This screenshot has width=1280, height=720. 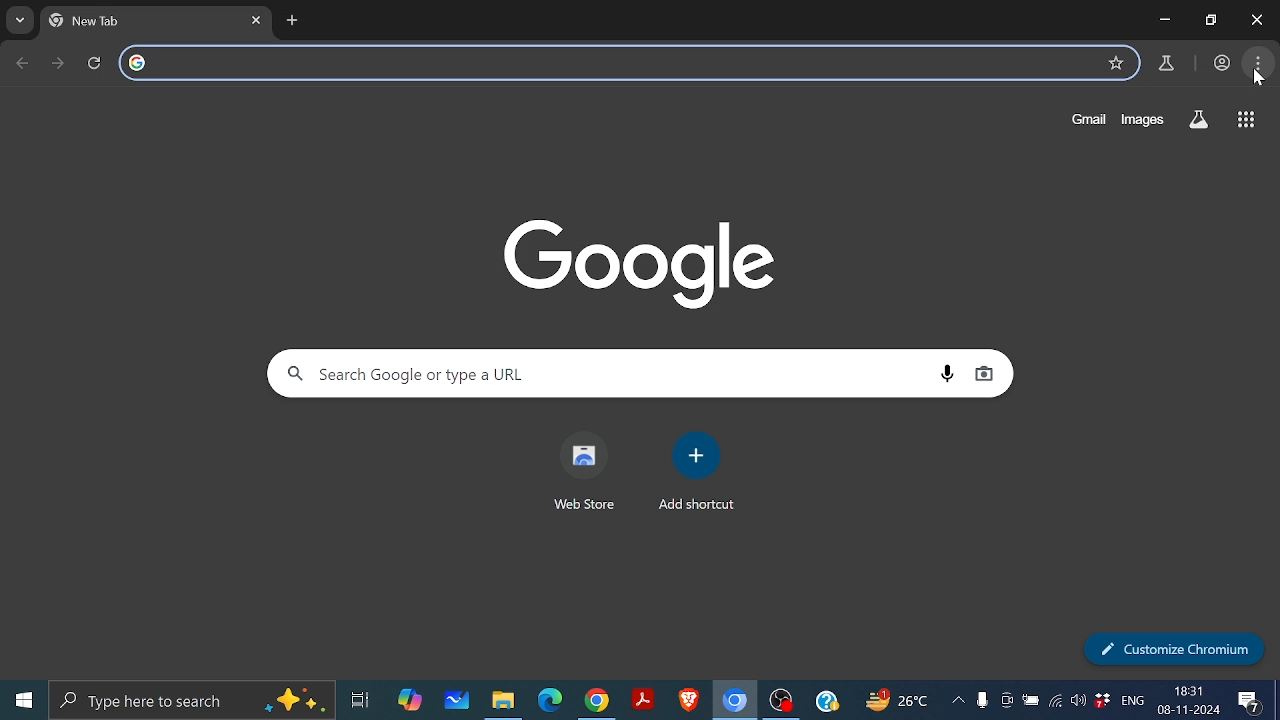 I want to click on work, so click(x=1221, y=61).